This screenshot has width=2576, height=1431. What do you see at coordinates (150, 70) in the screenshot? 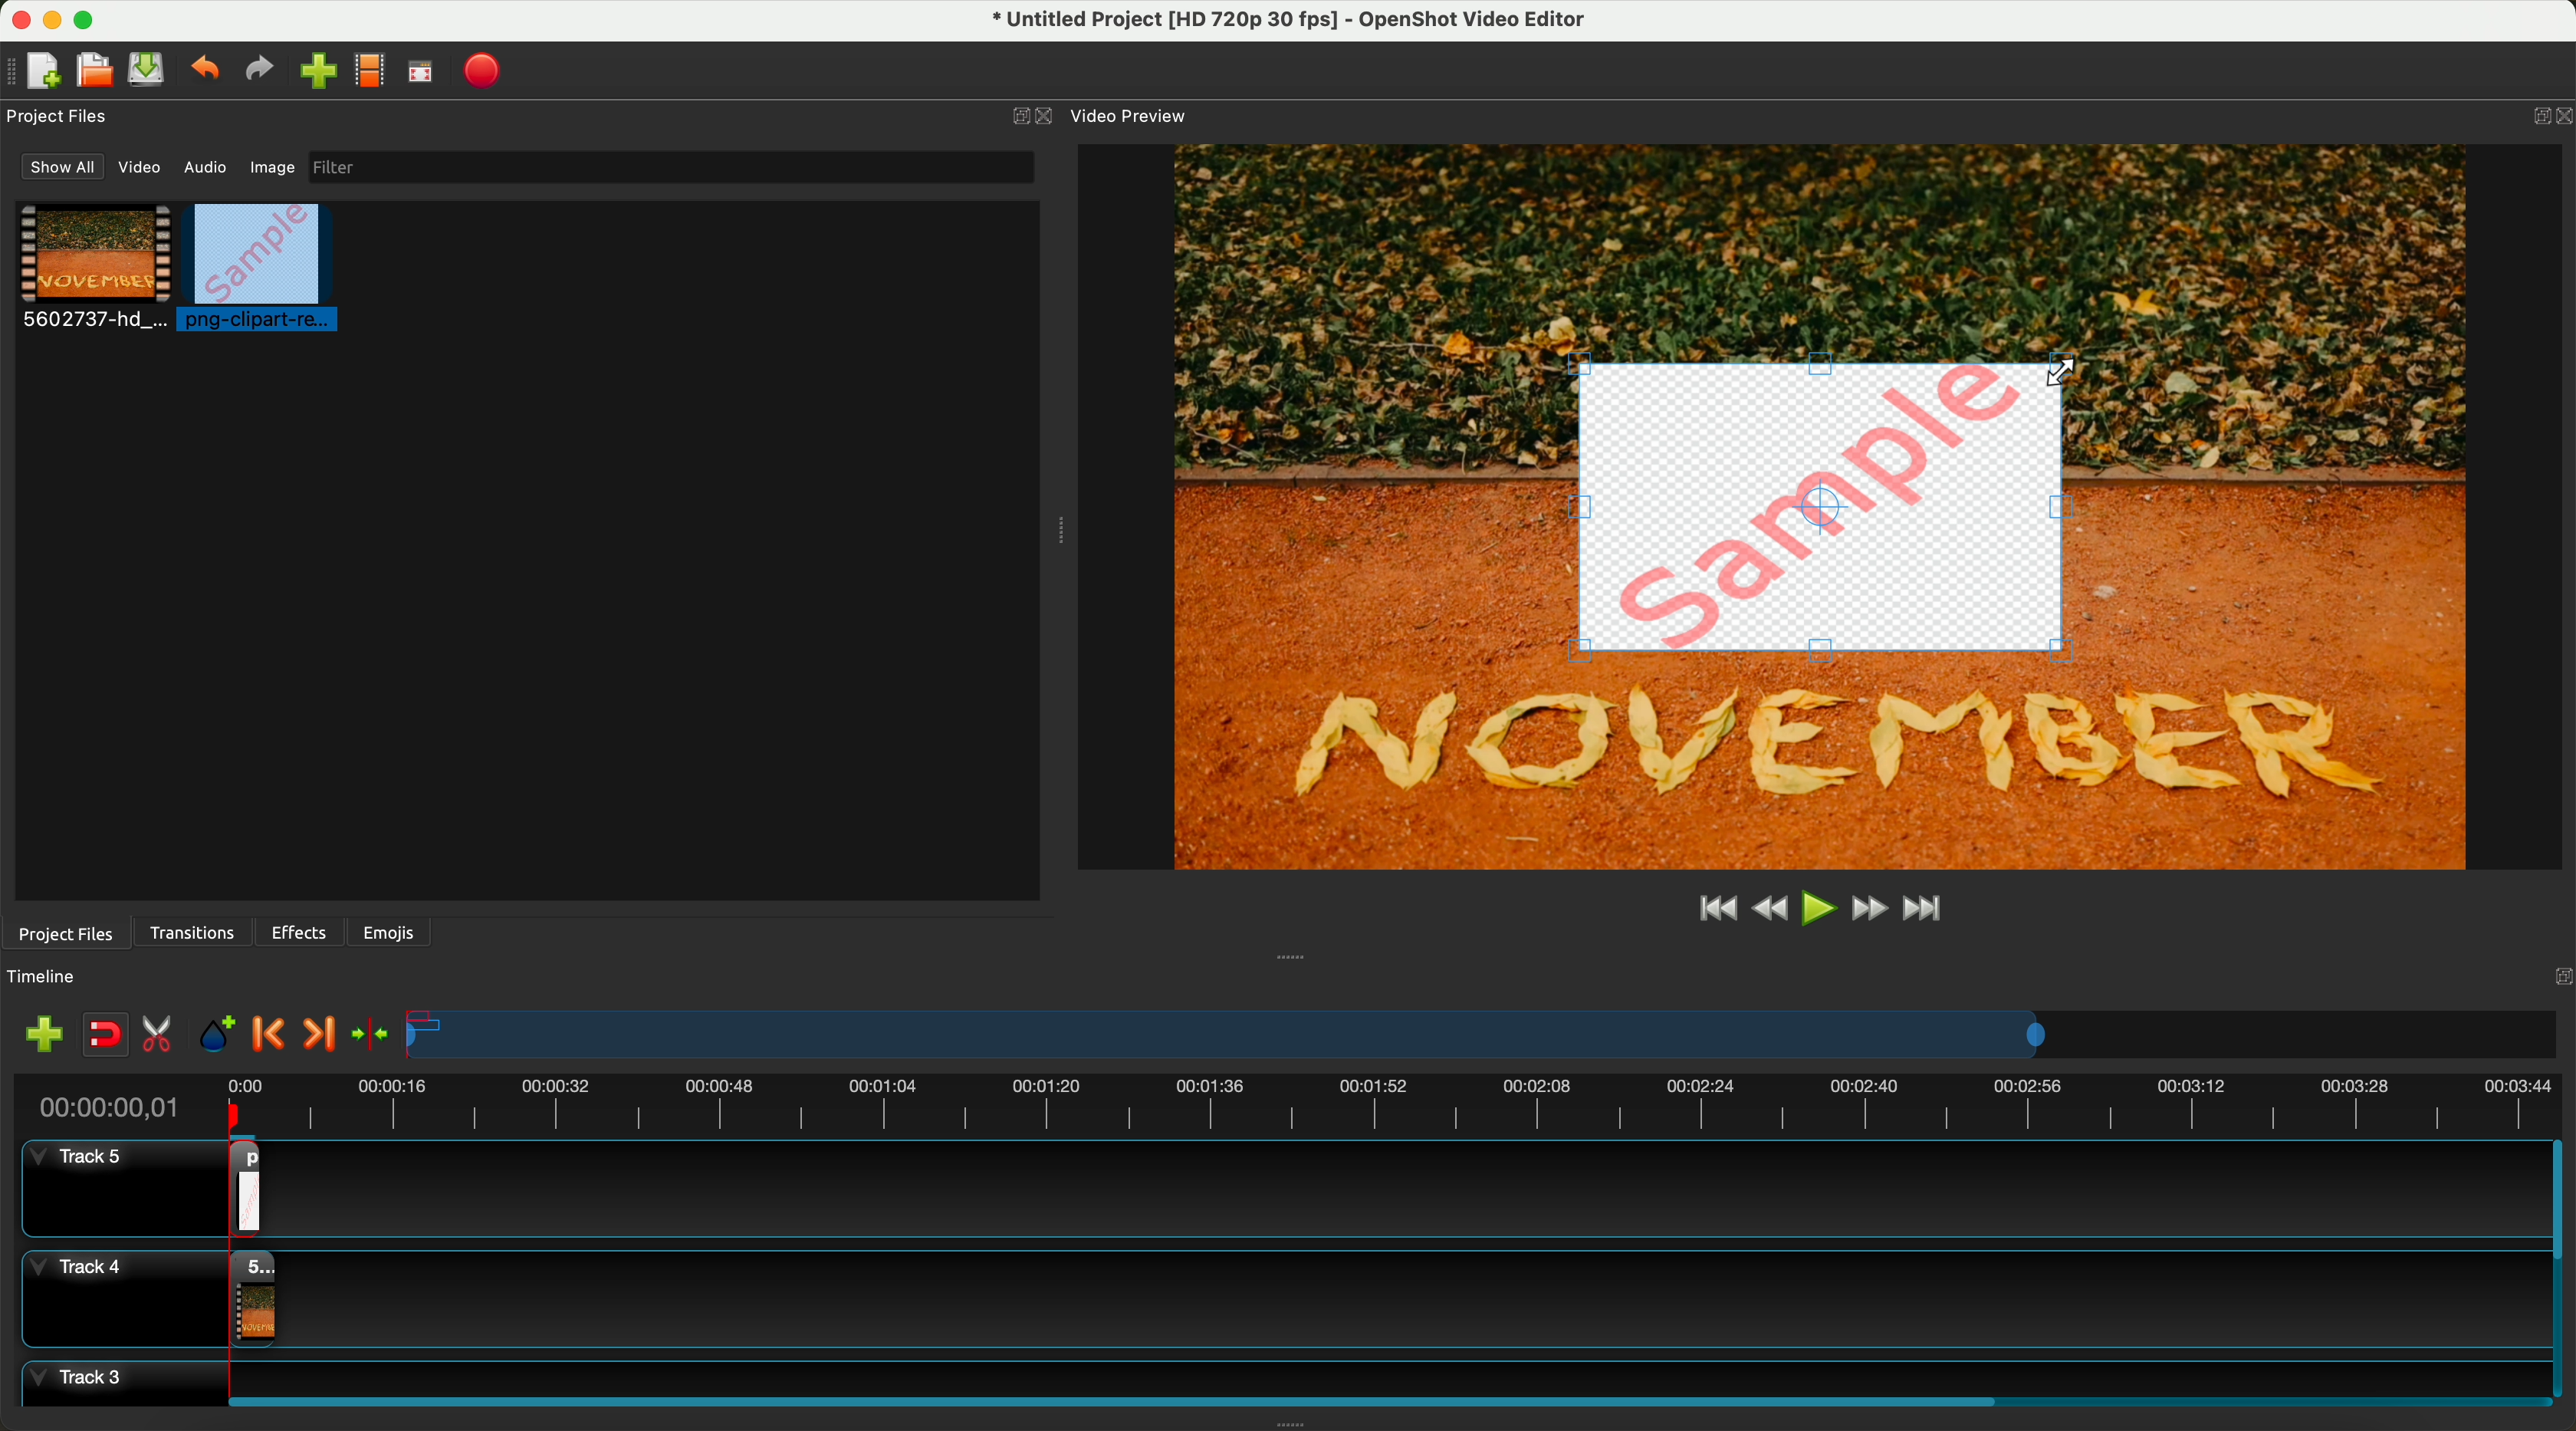
I see `save file` at bounding box center [150, 70].